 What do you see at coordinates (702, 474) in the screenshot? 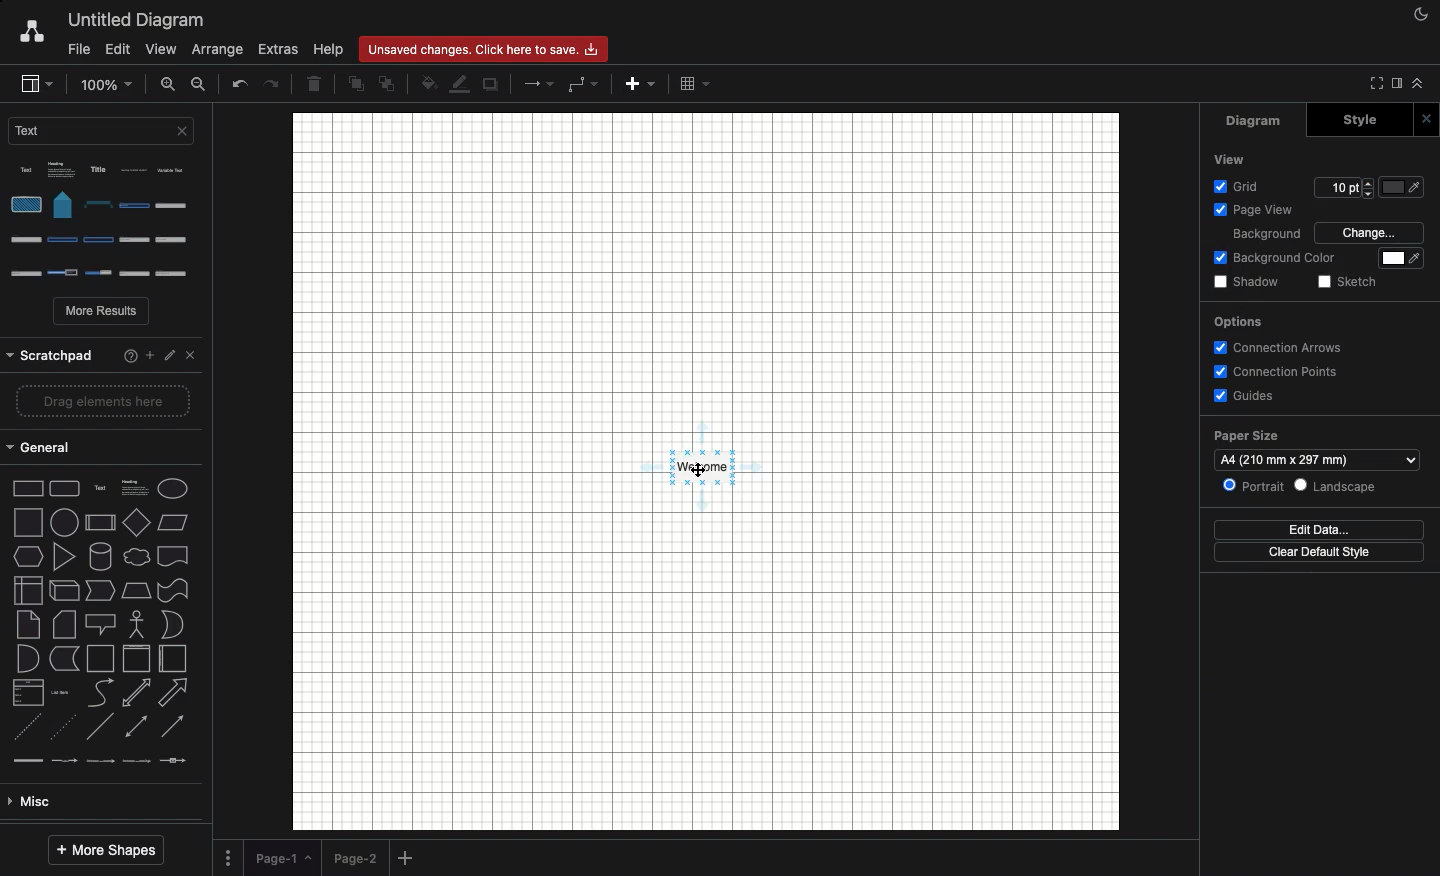
I see `Canvas` at bounding box center [702, 474].